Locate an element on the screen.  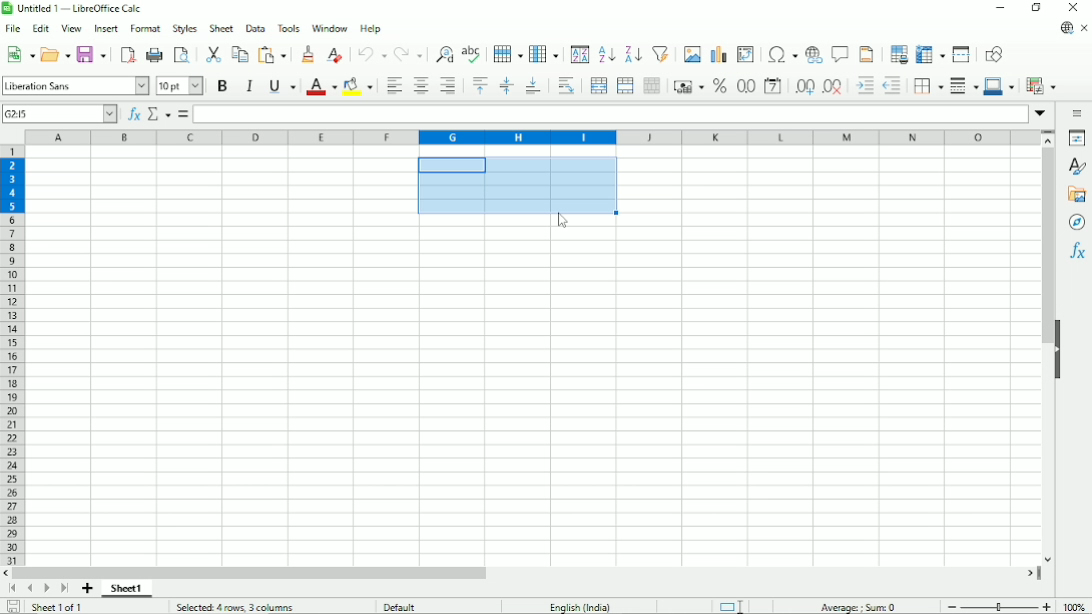
Help is located at coordinates (371, 29).